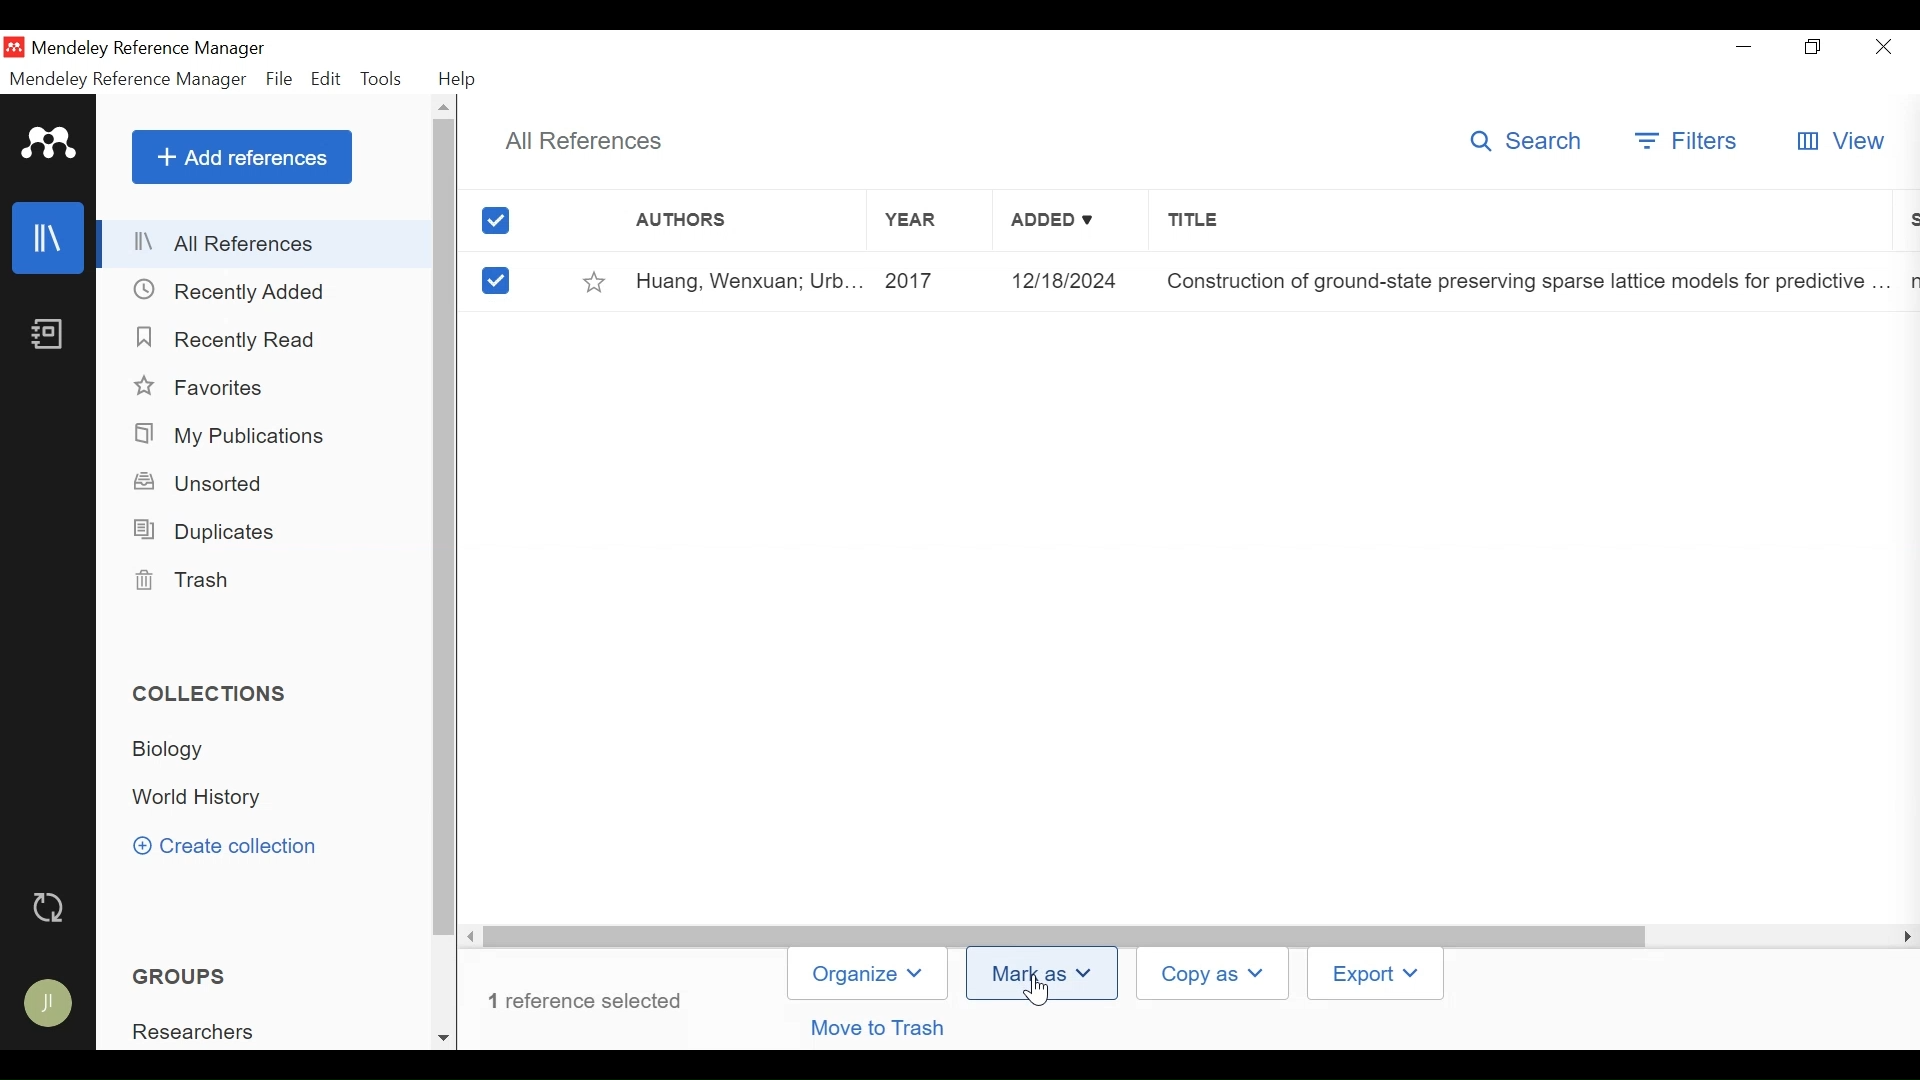 Image resolution: width=1920 pixels, height=1080 pixels. I want to click on Mark as, so click(1043, 974).